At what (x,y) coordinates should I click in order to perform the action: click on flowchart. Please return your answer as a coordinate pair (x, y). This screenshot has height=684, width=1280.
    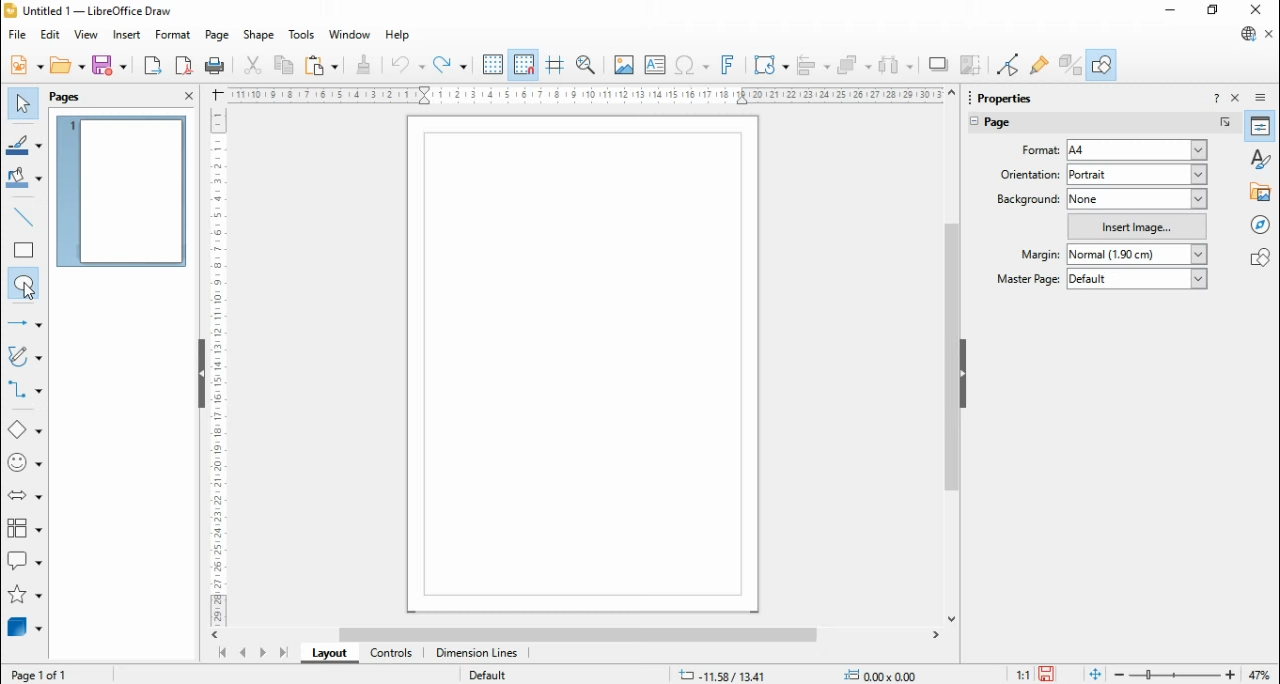
    Looking at the image, I should click on (25, 532).